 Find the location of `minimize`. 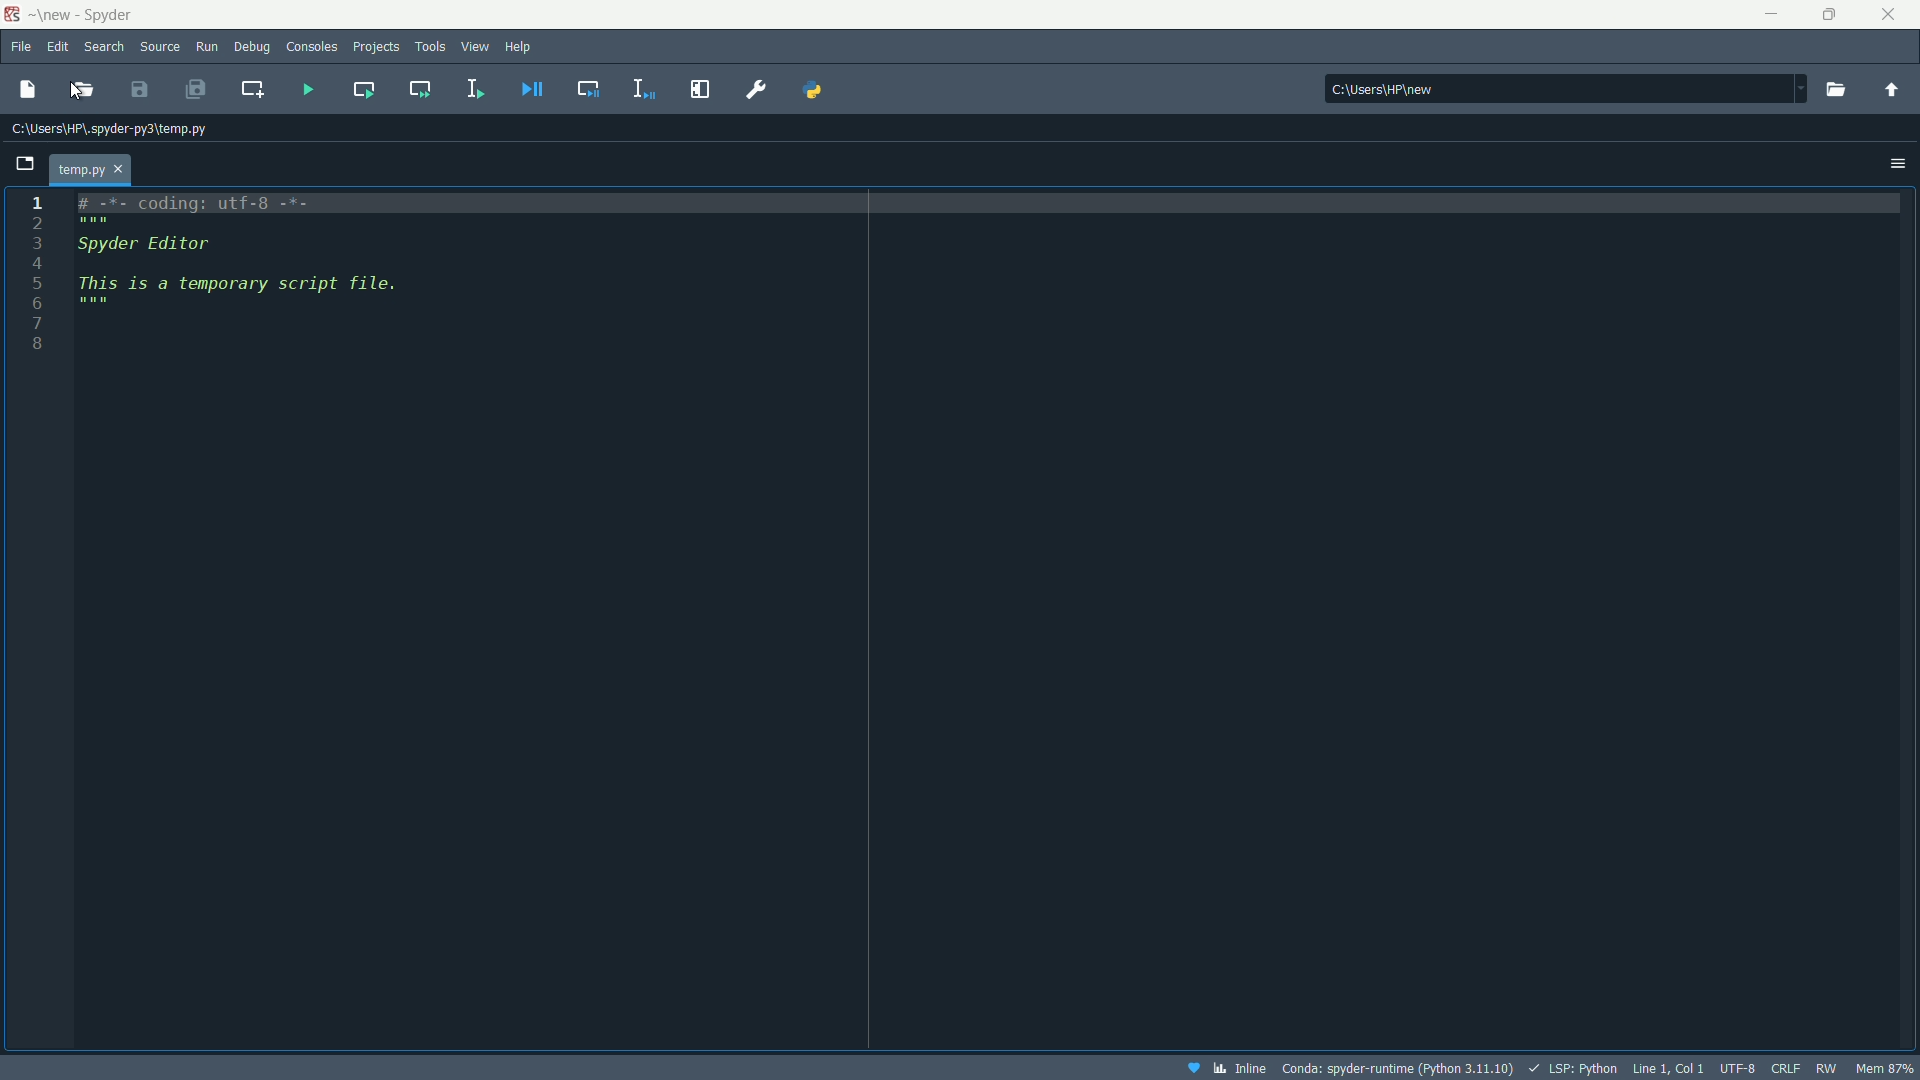

minimize is located at coordinates (1772, 15).